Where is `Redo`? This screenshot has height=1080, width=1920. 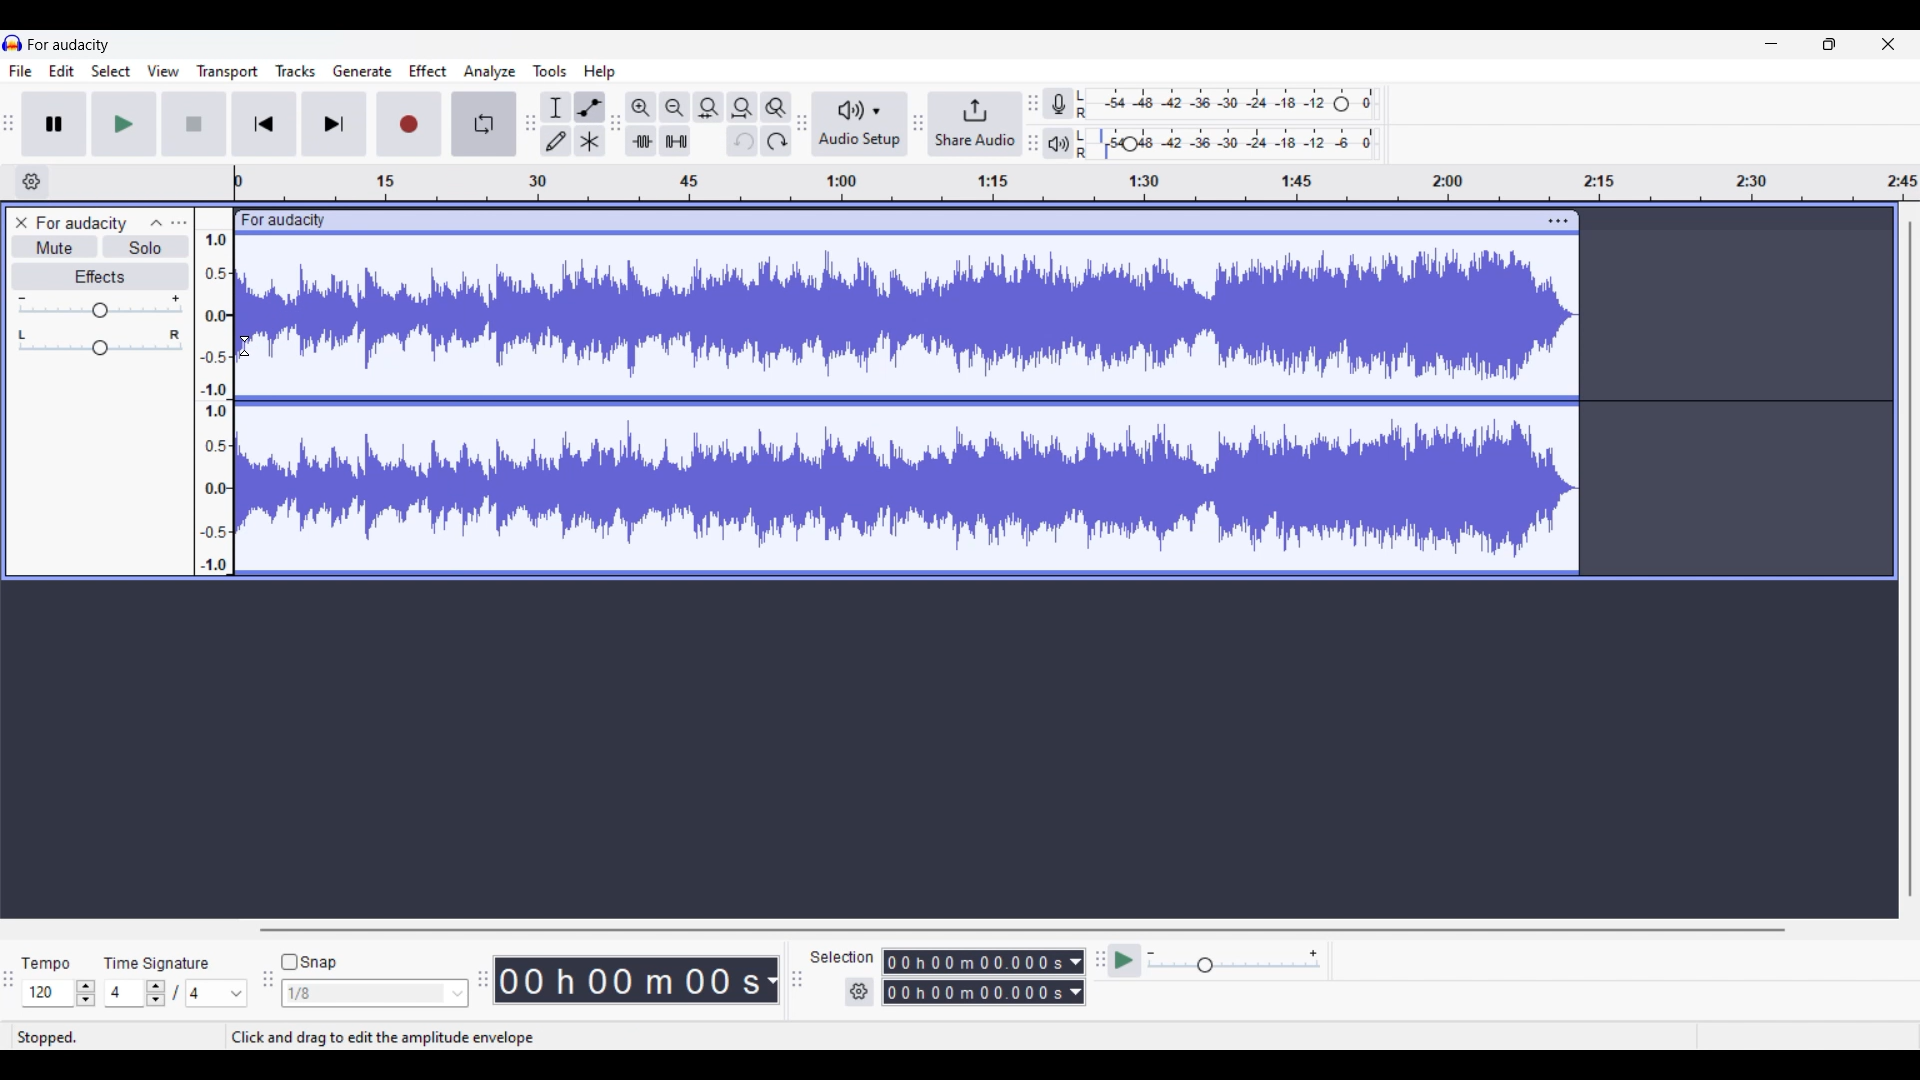
Redo is located at coordinates (777, 140).